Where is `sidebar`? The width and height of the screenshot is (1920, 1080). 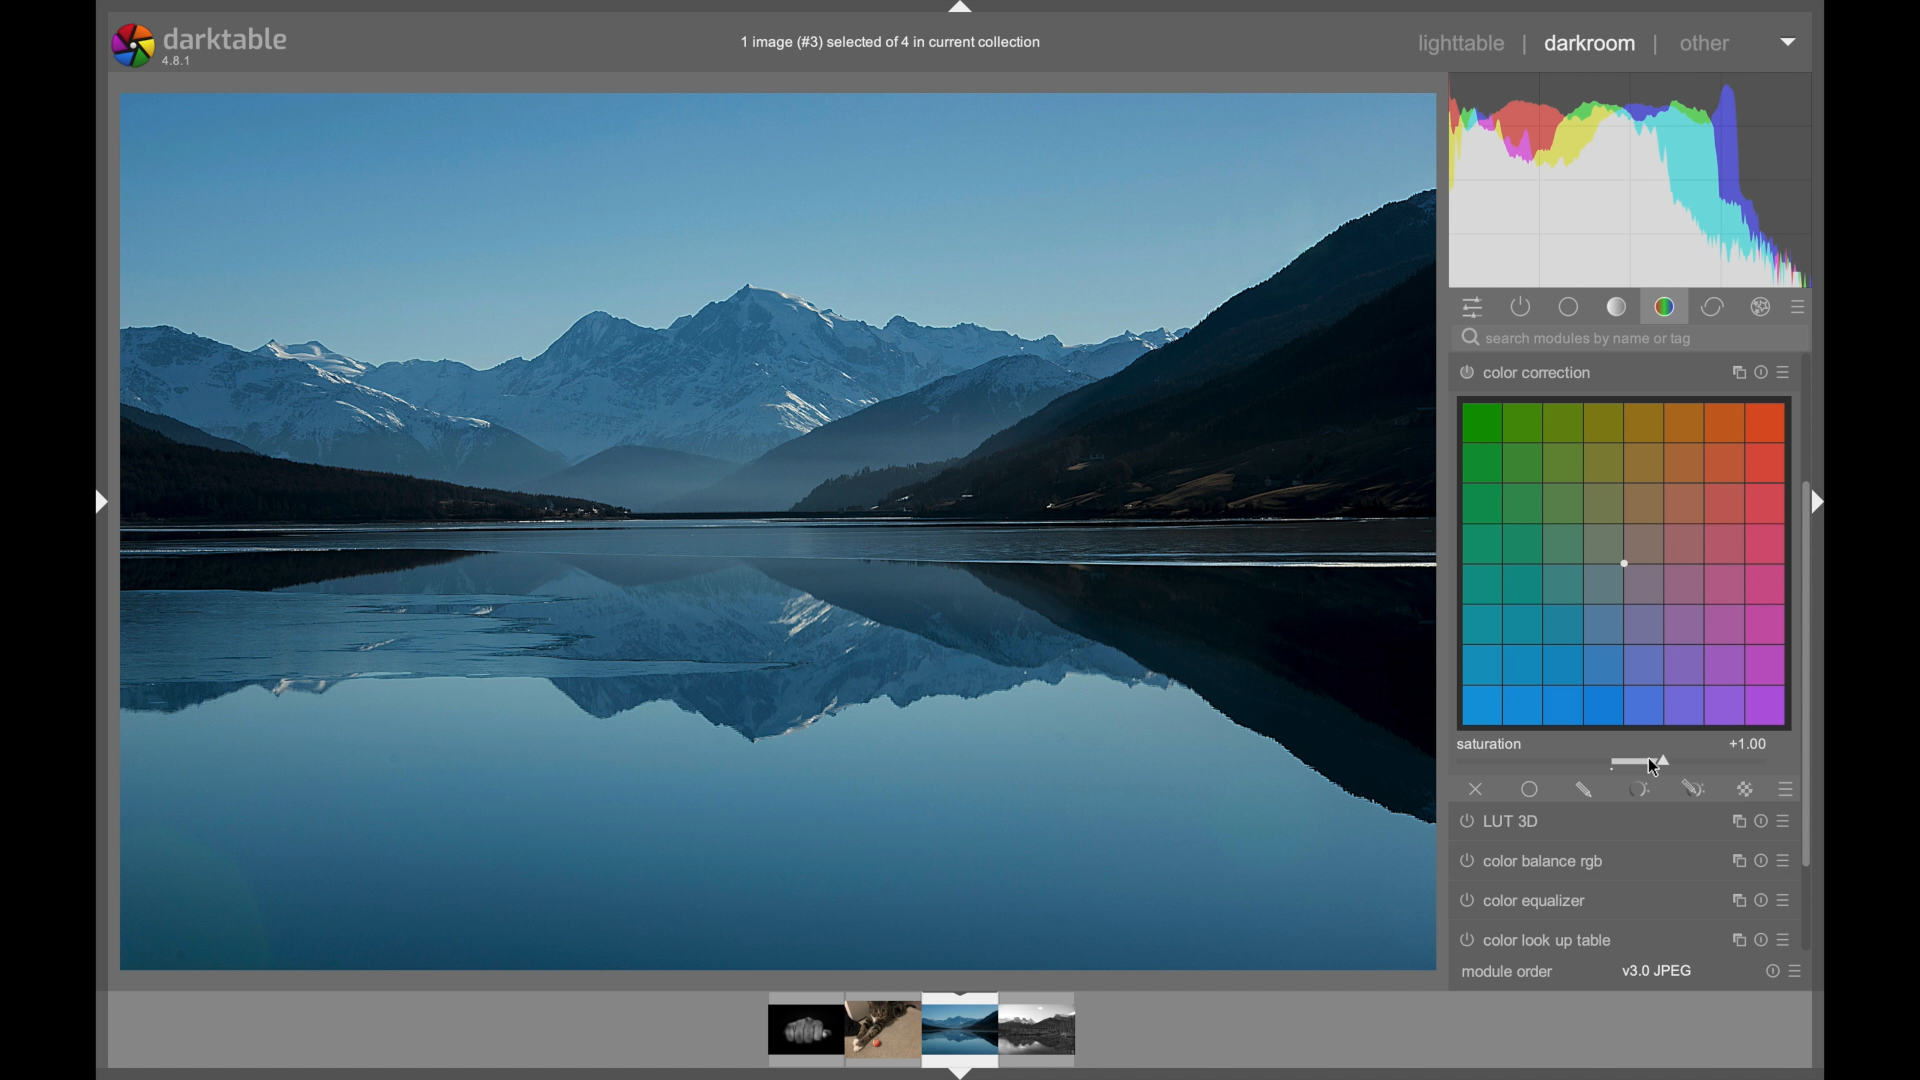 sidebar is located at coordinates (97, 502).